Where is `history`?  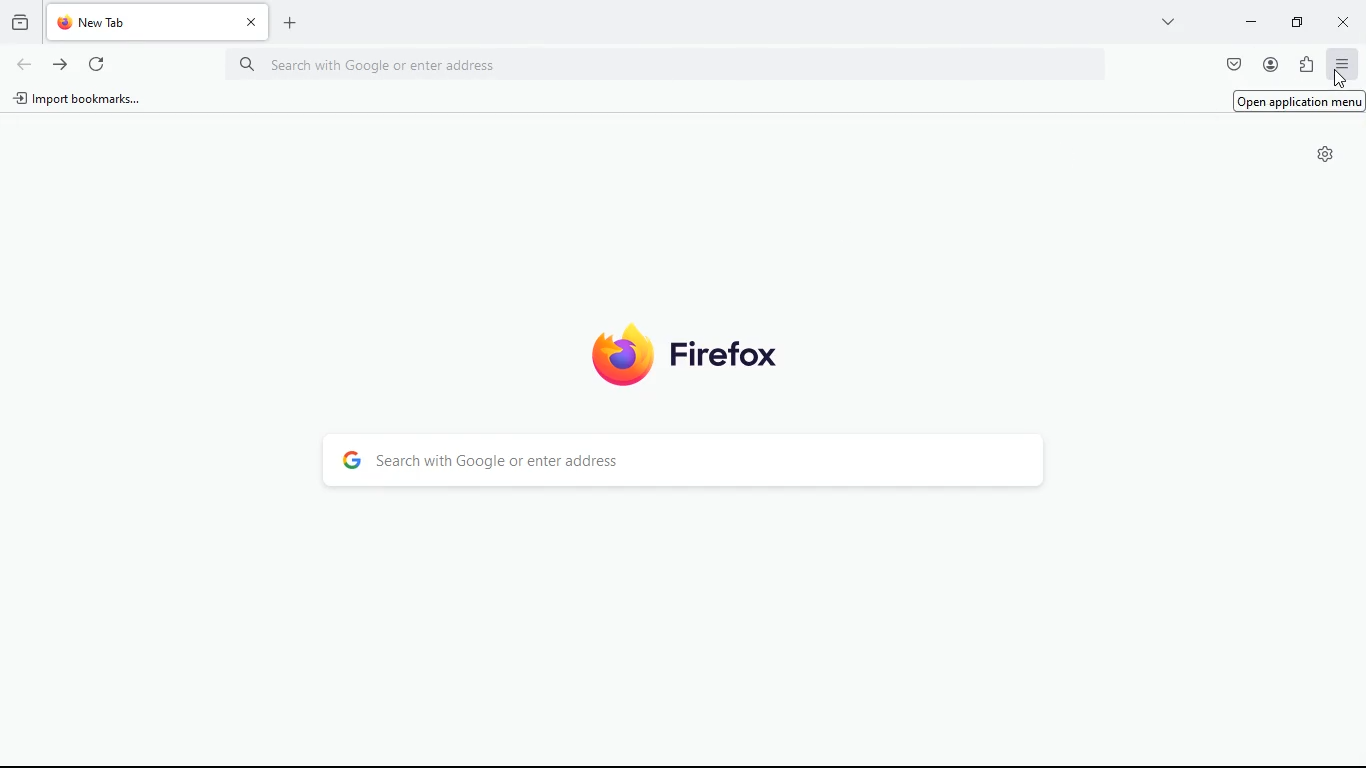 history is located at coordinates (20, 25).